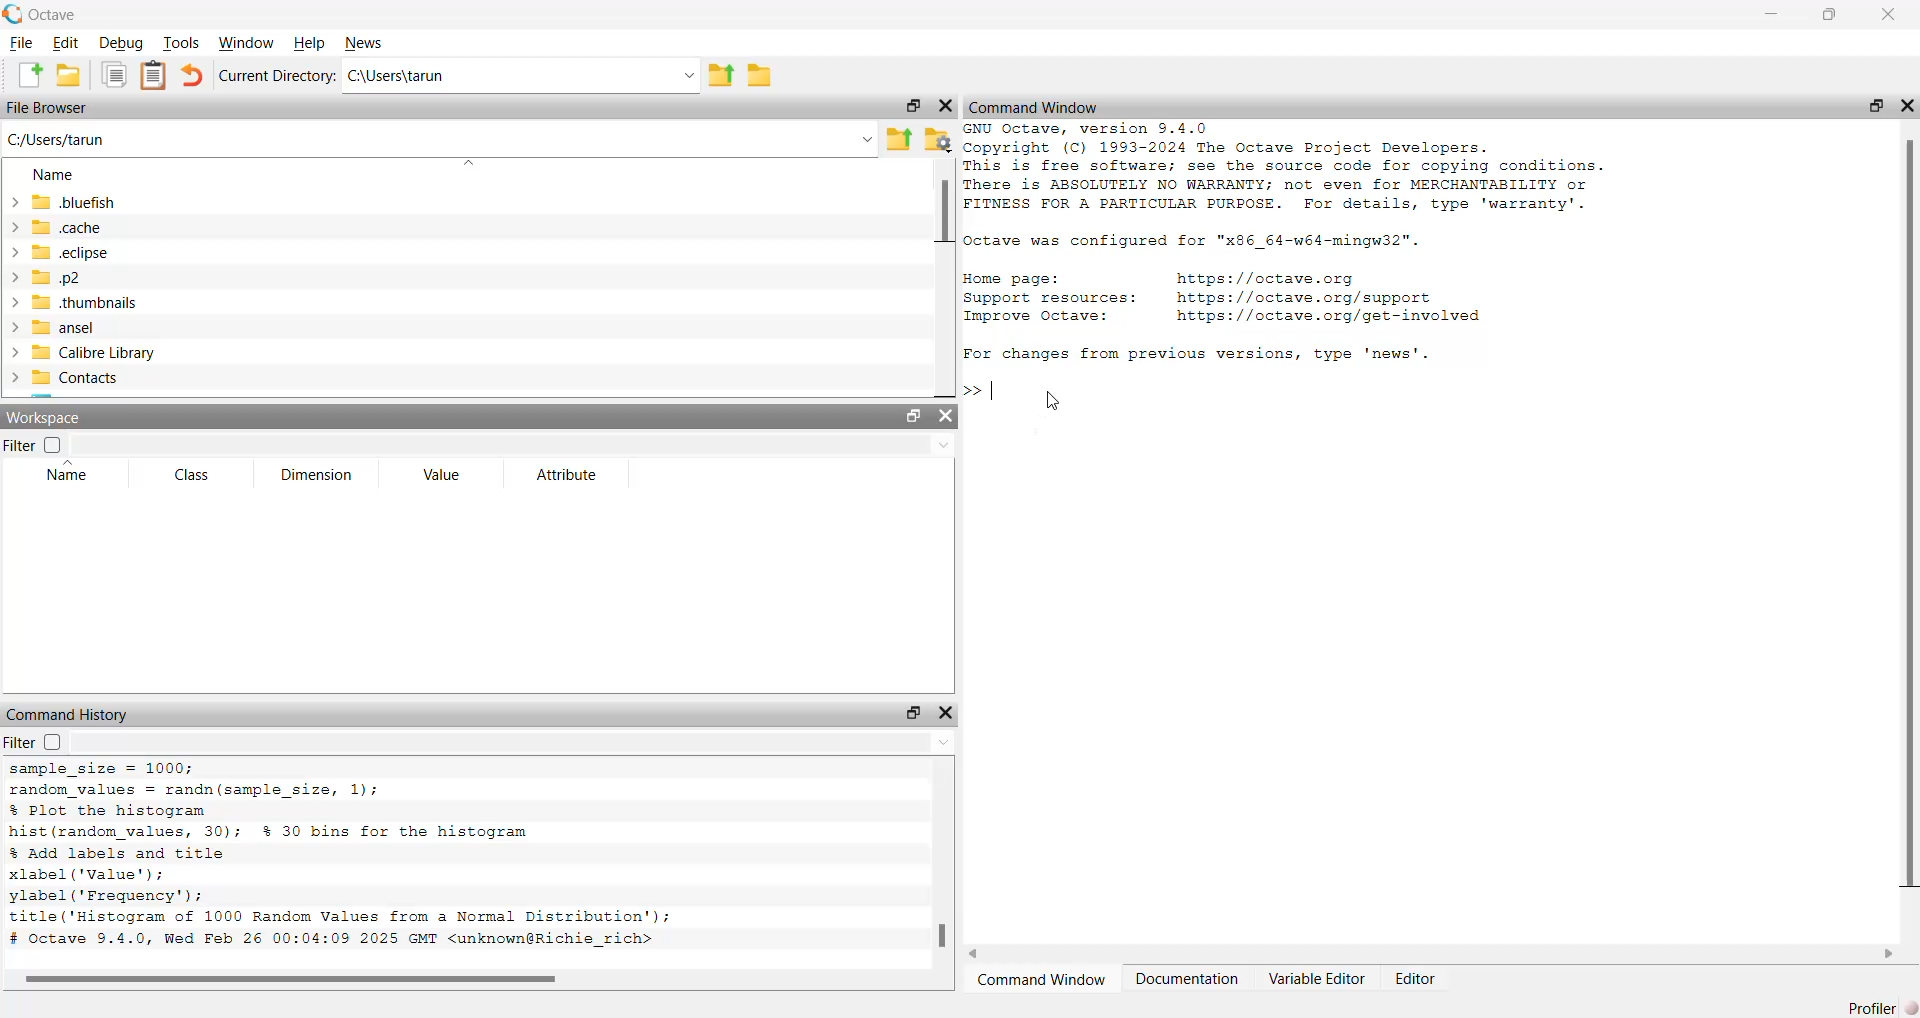 The height and width of the screenshot is (1018, 1920). Describe the element at coordinates (944, 107) in the screenshot. I see `close` at that location.